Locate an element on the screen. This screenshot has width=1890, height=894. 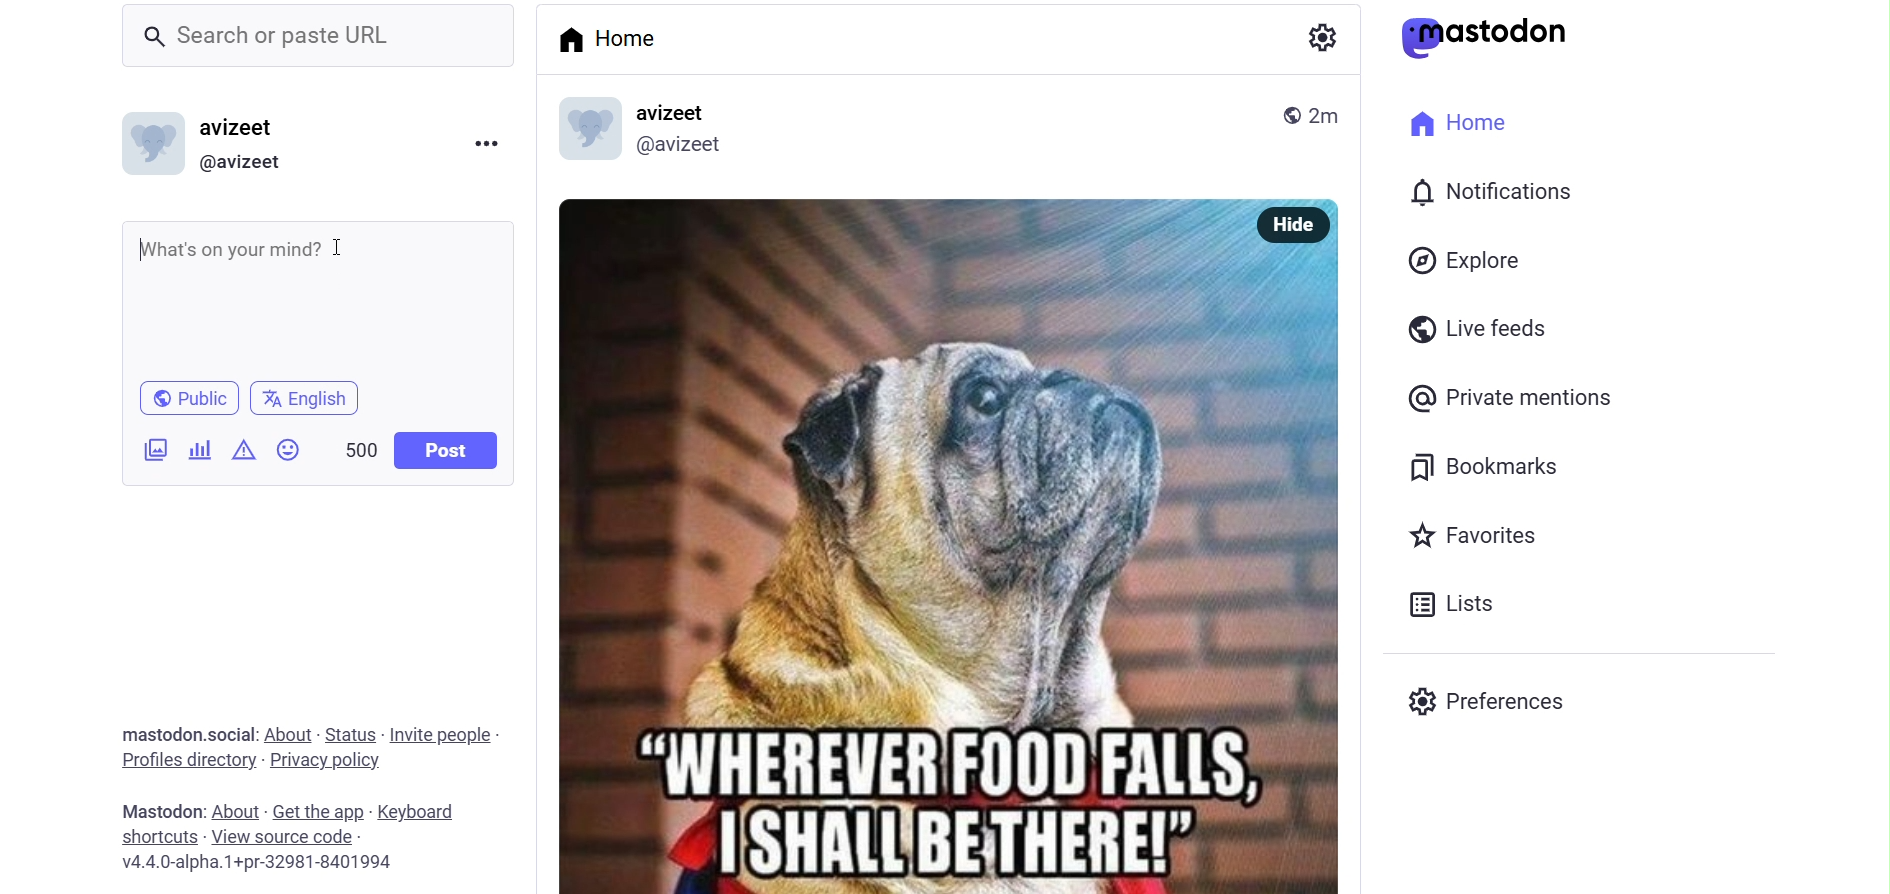
about is located at coordinates (236, 810).